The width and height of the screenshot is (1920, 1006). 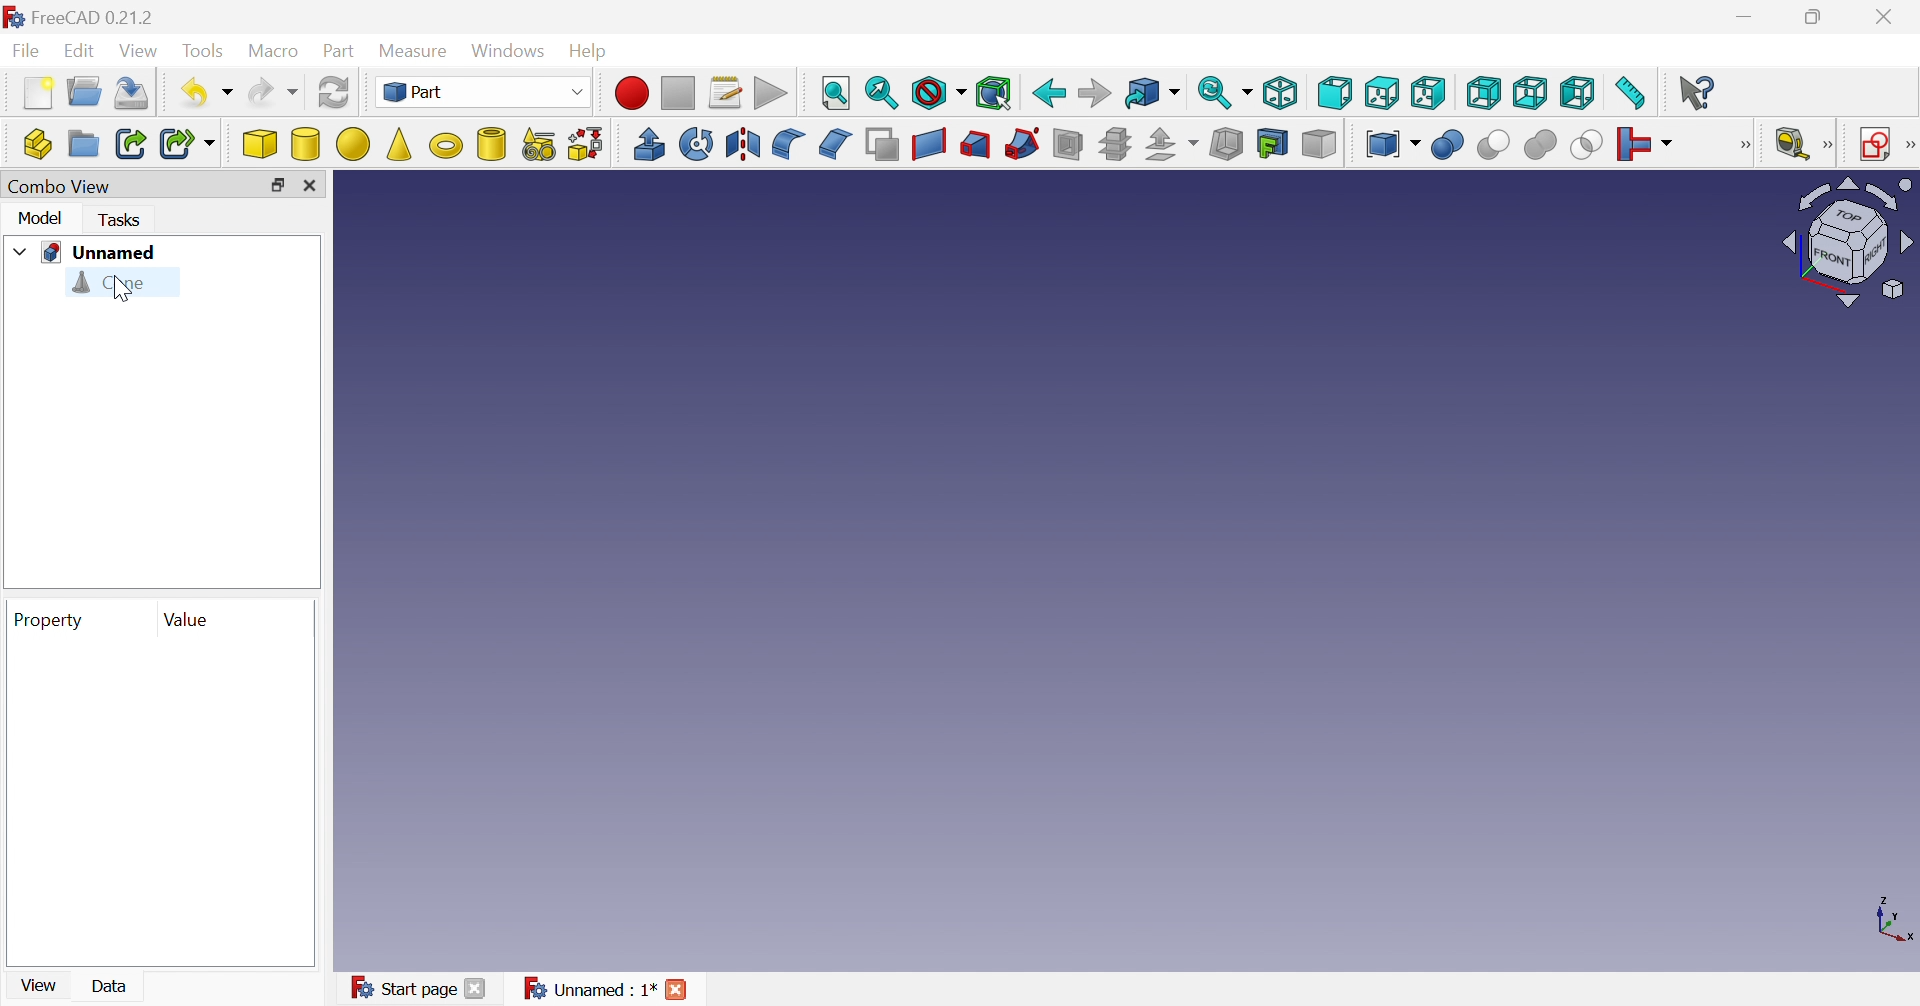 I want to click on Torus, so click(x=443, y=145).